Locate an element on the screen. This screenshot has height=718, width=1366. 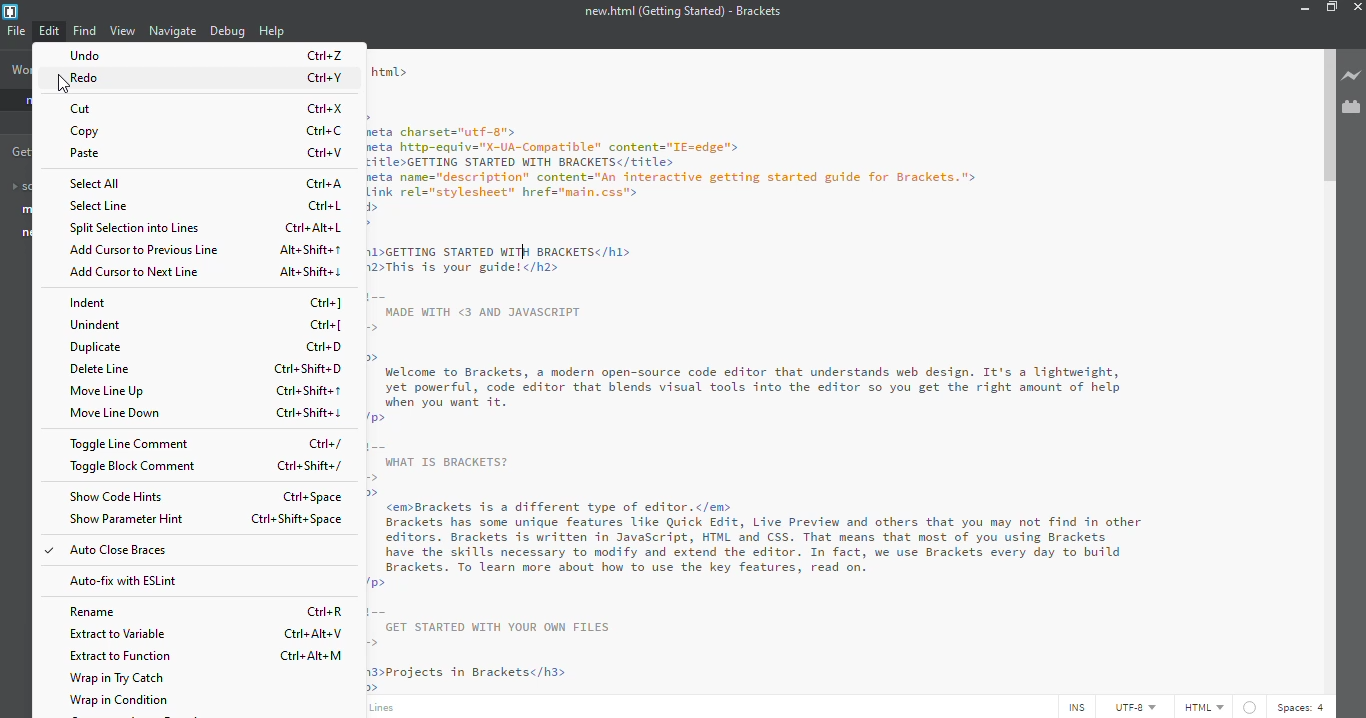
undo is located at coordinates (86, 53).